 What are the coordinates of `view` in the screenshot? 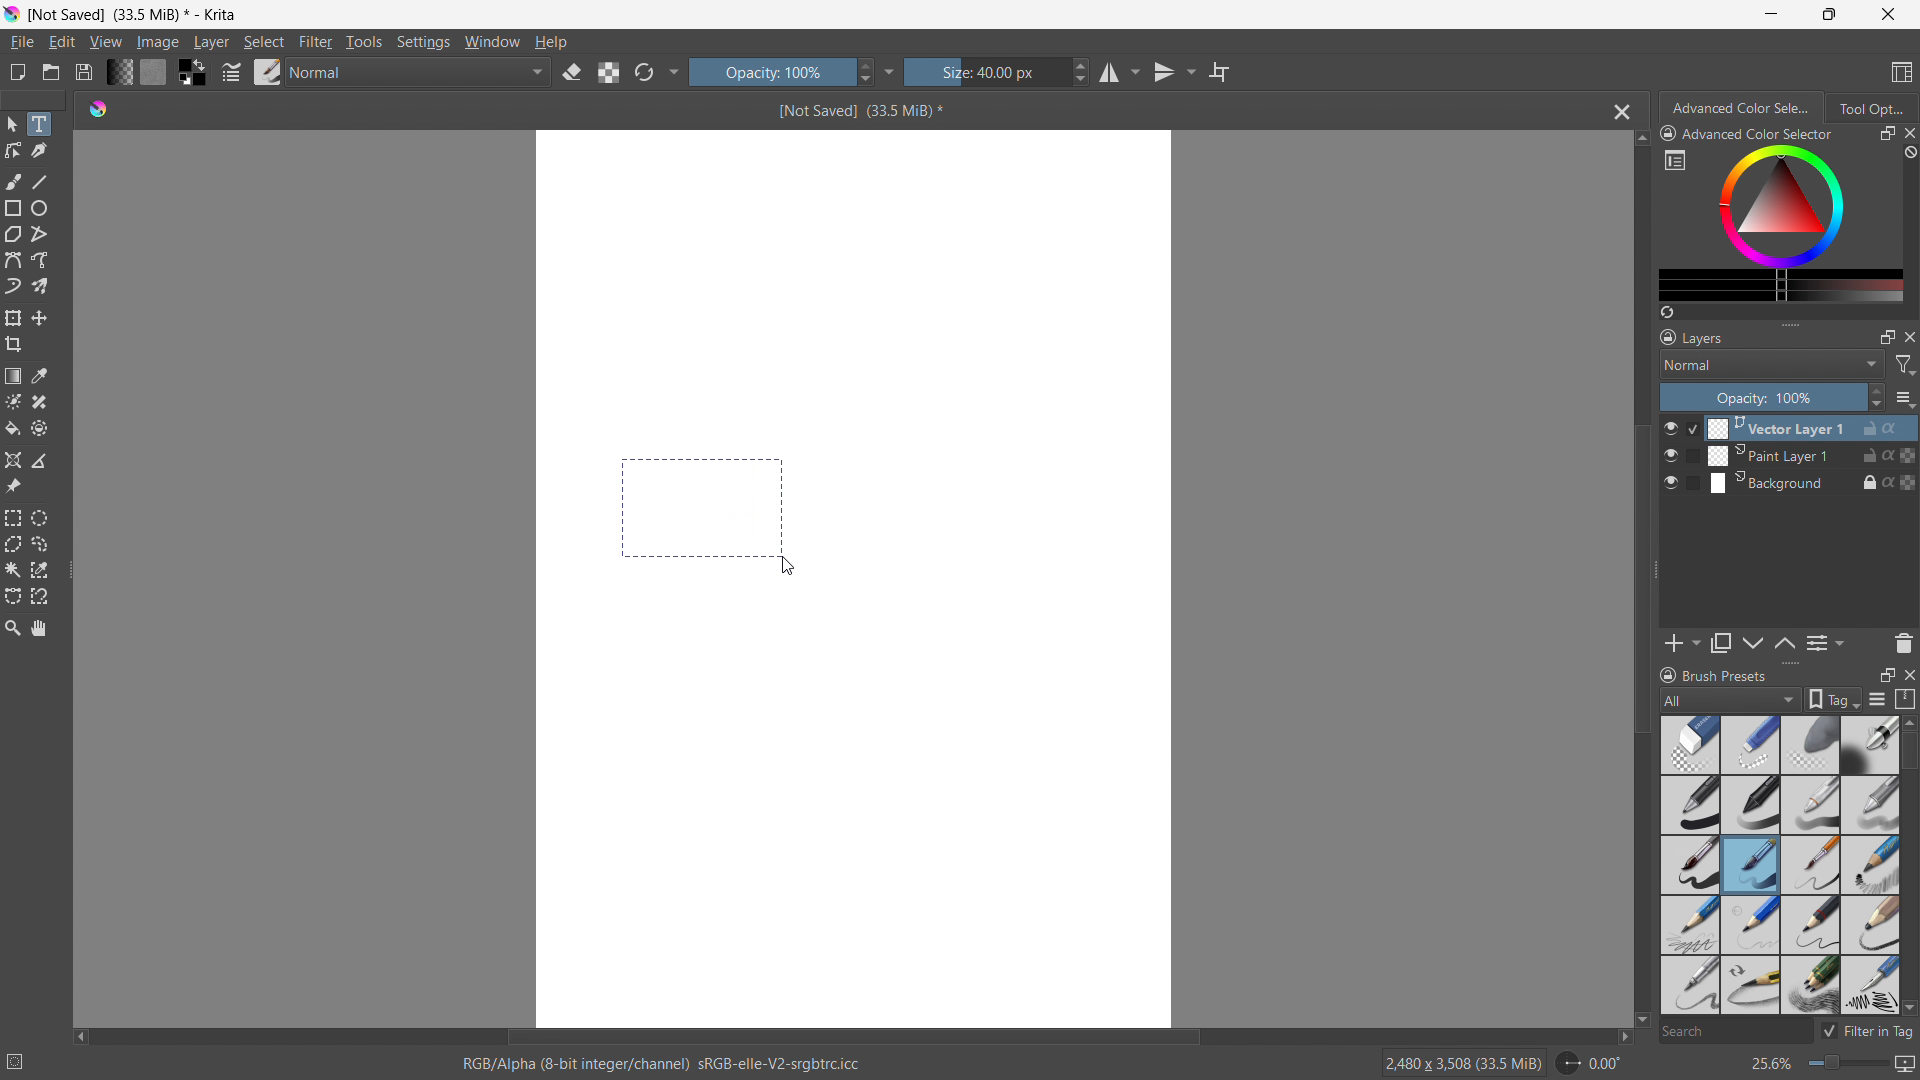 It's located at (105, 42).